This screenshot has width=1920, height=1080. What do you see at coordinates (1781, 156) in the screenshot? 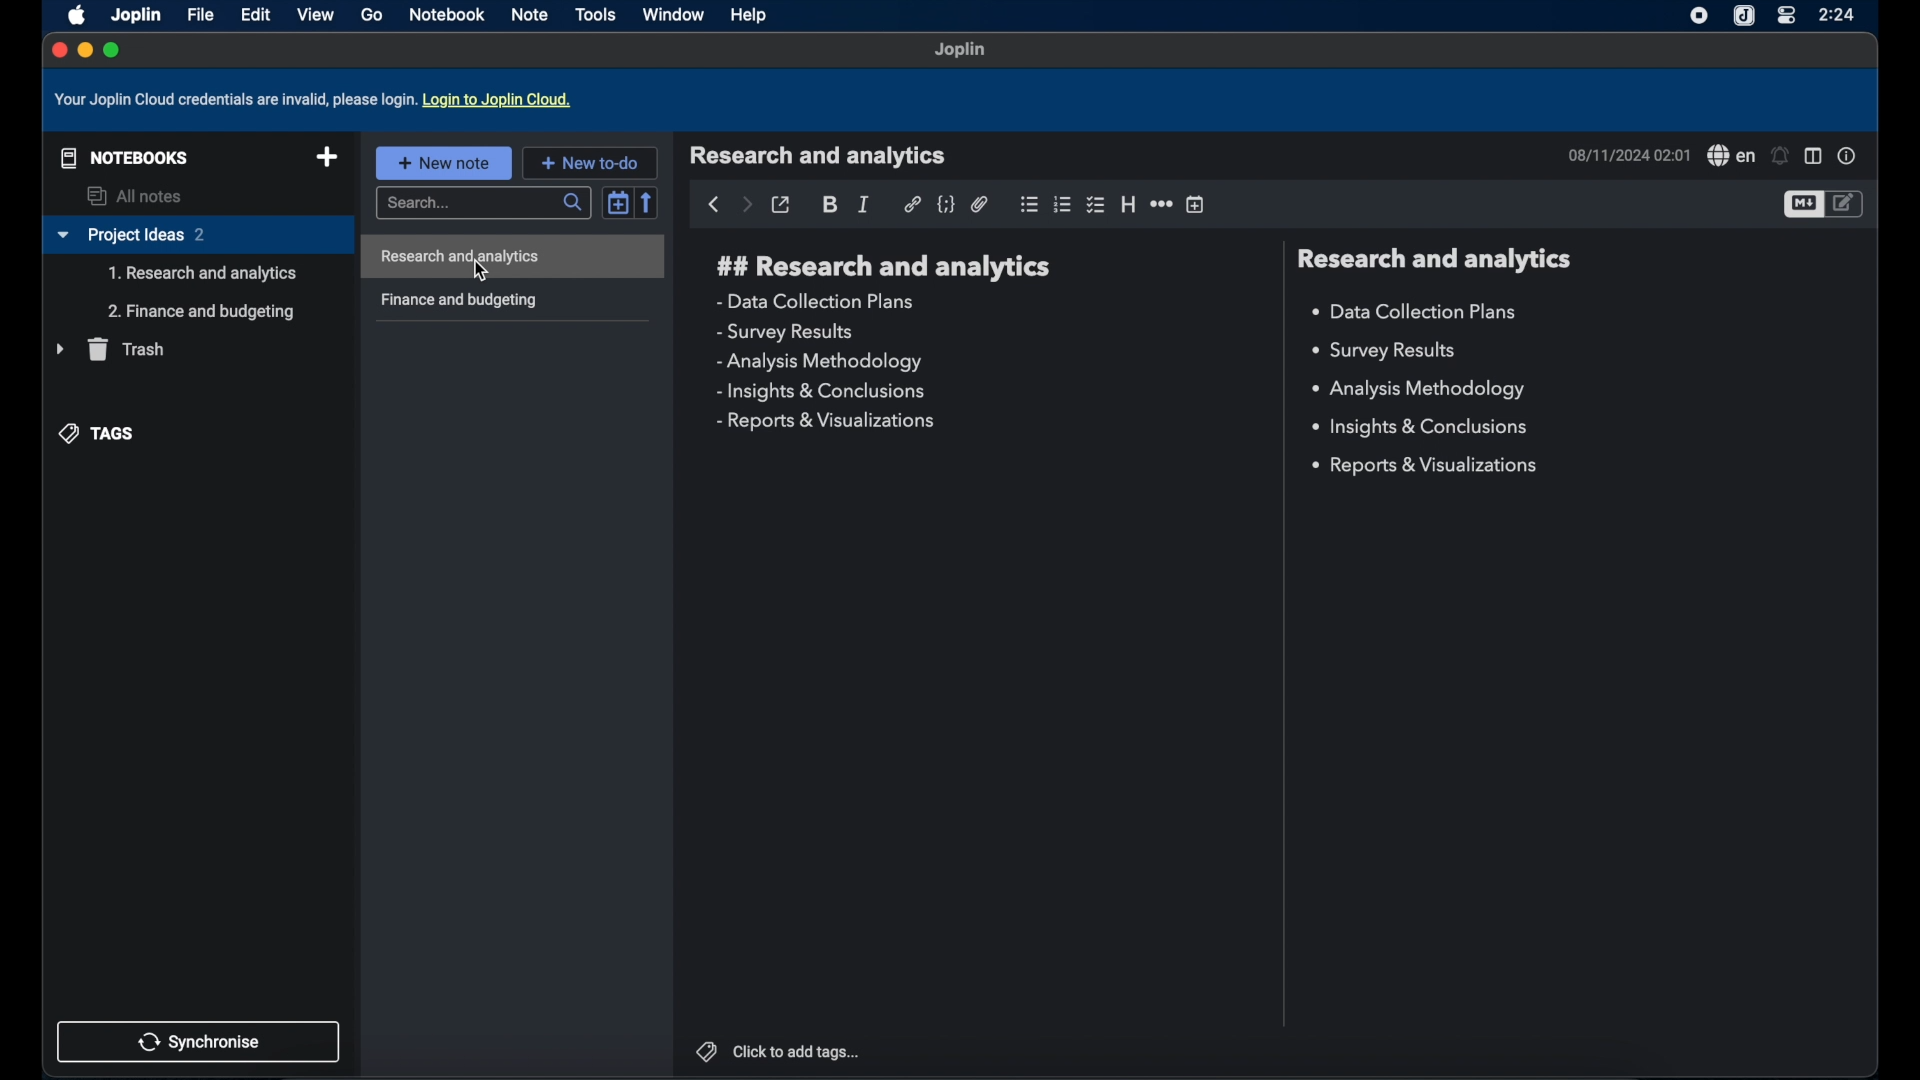
I see `set alarm` at bounding box center [1781, 156].